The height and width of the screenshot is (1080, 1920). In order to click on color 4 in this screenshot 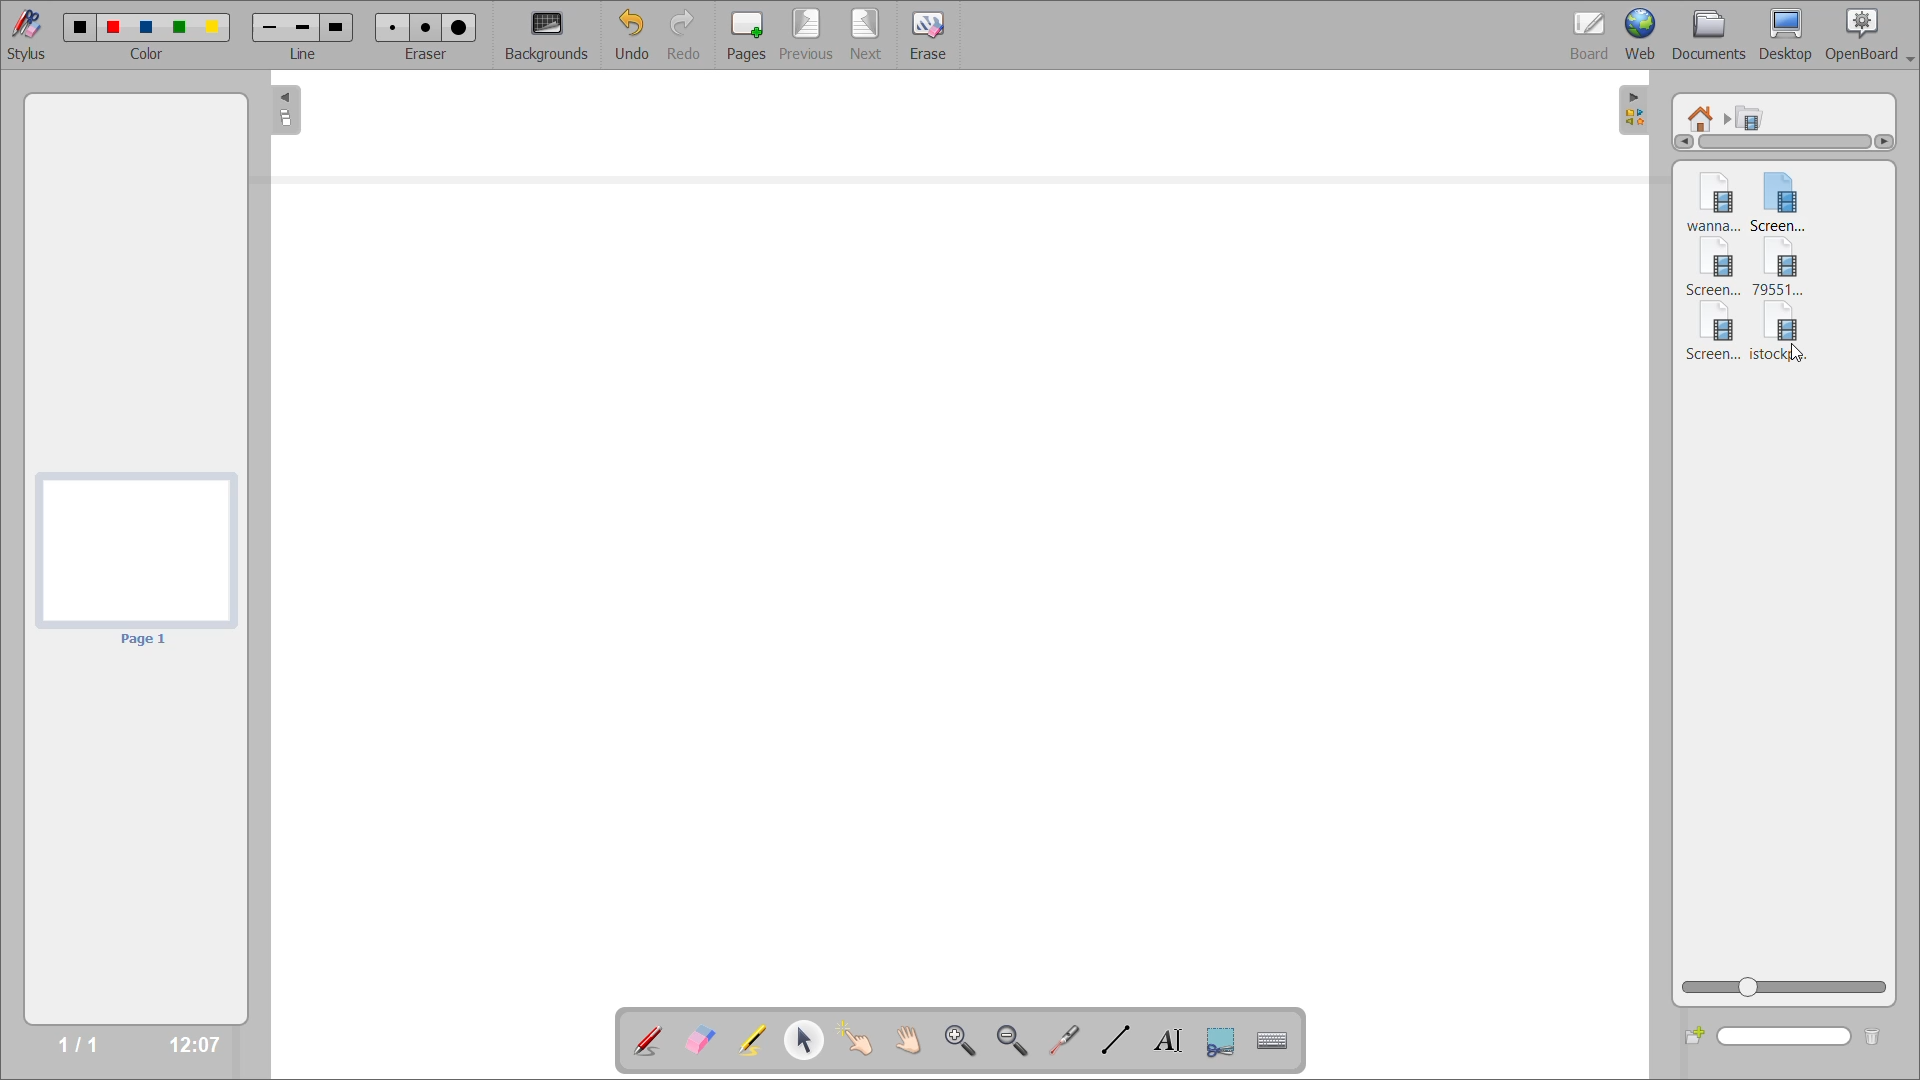, I will do `click(181, 29)`.